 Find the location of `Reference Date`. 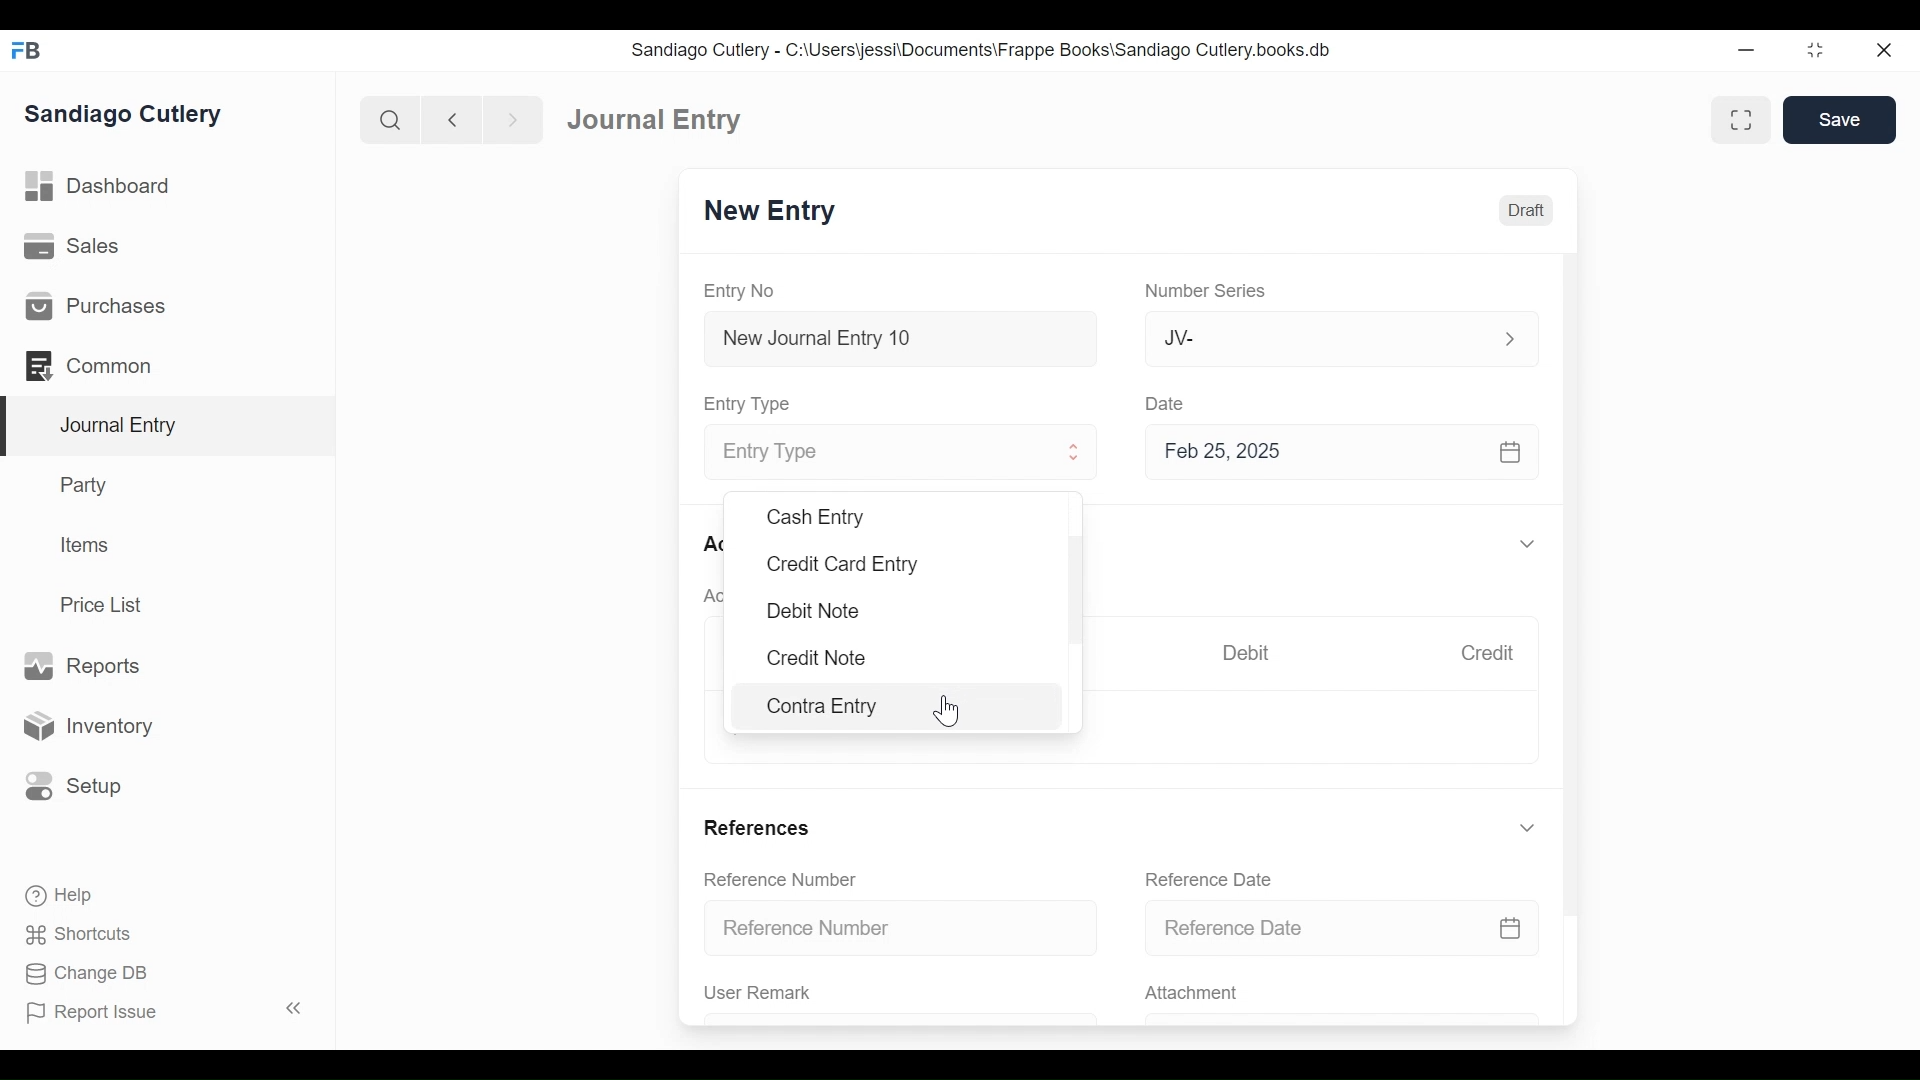

Reference Date is located at coordinates (1214, 879).